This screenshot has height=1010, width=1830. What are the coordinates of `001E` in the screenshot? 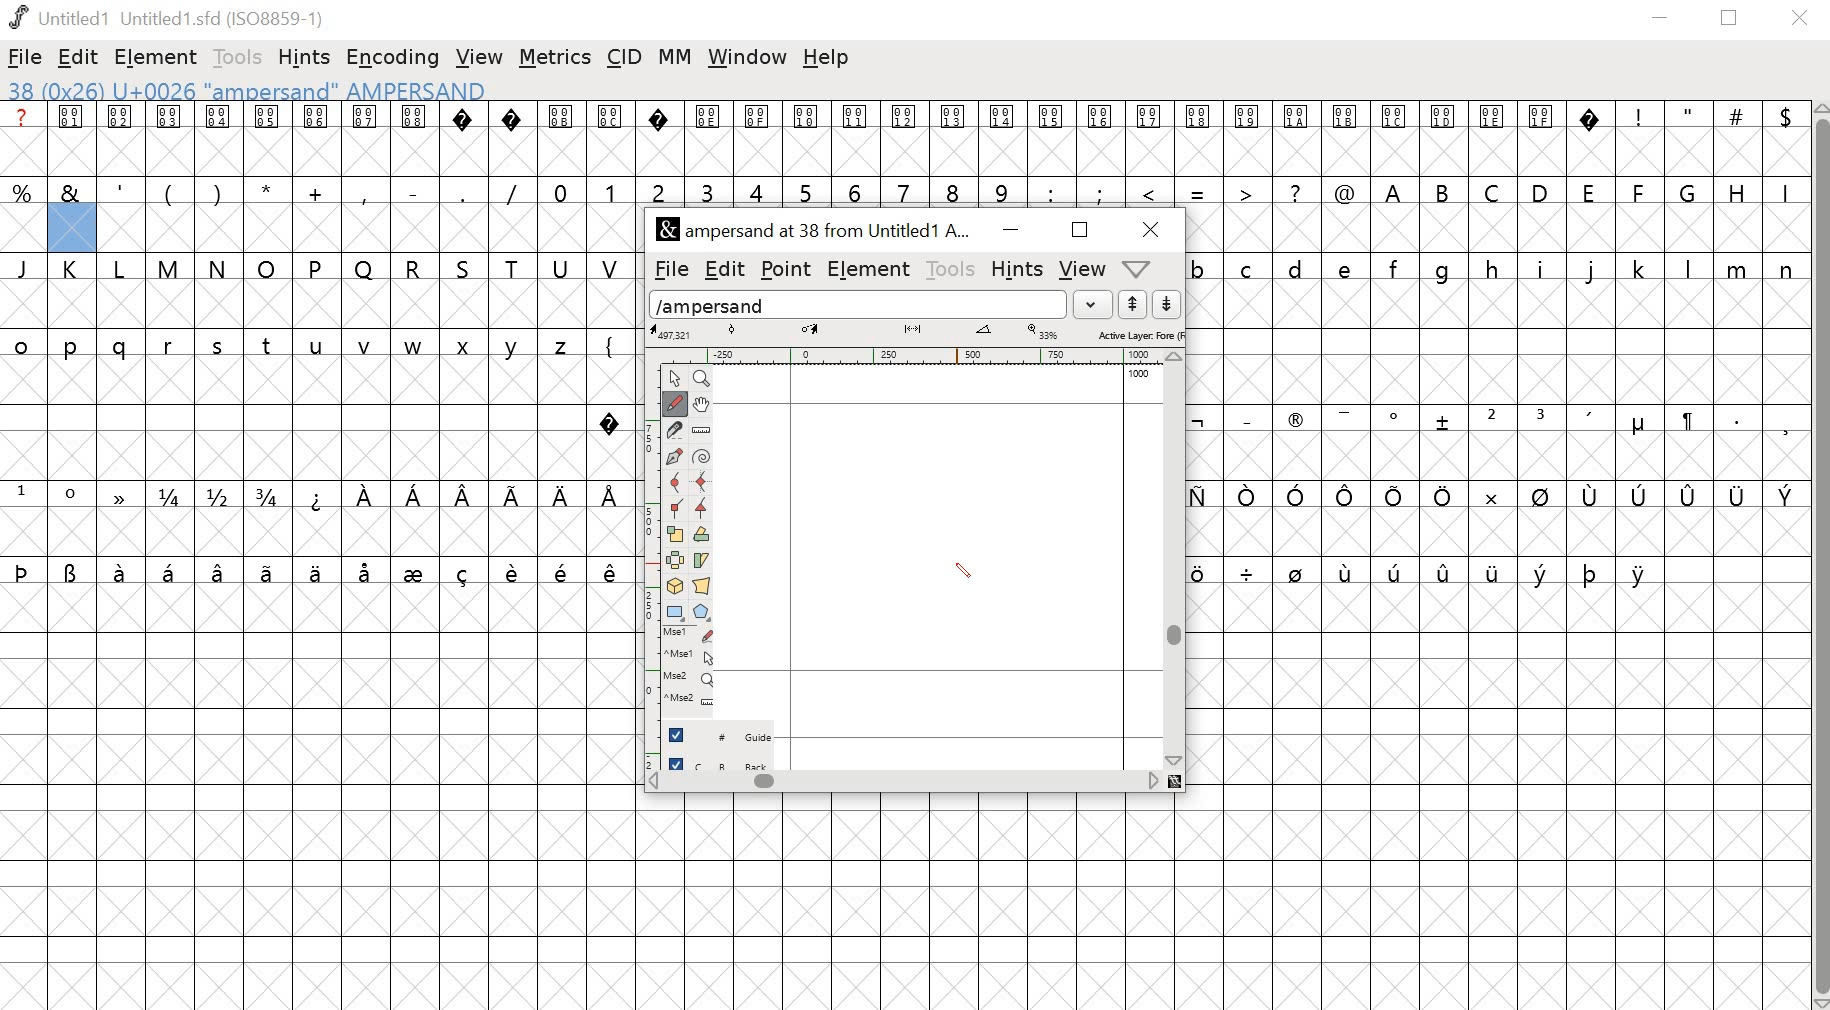 It's located at (1492, 137).